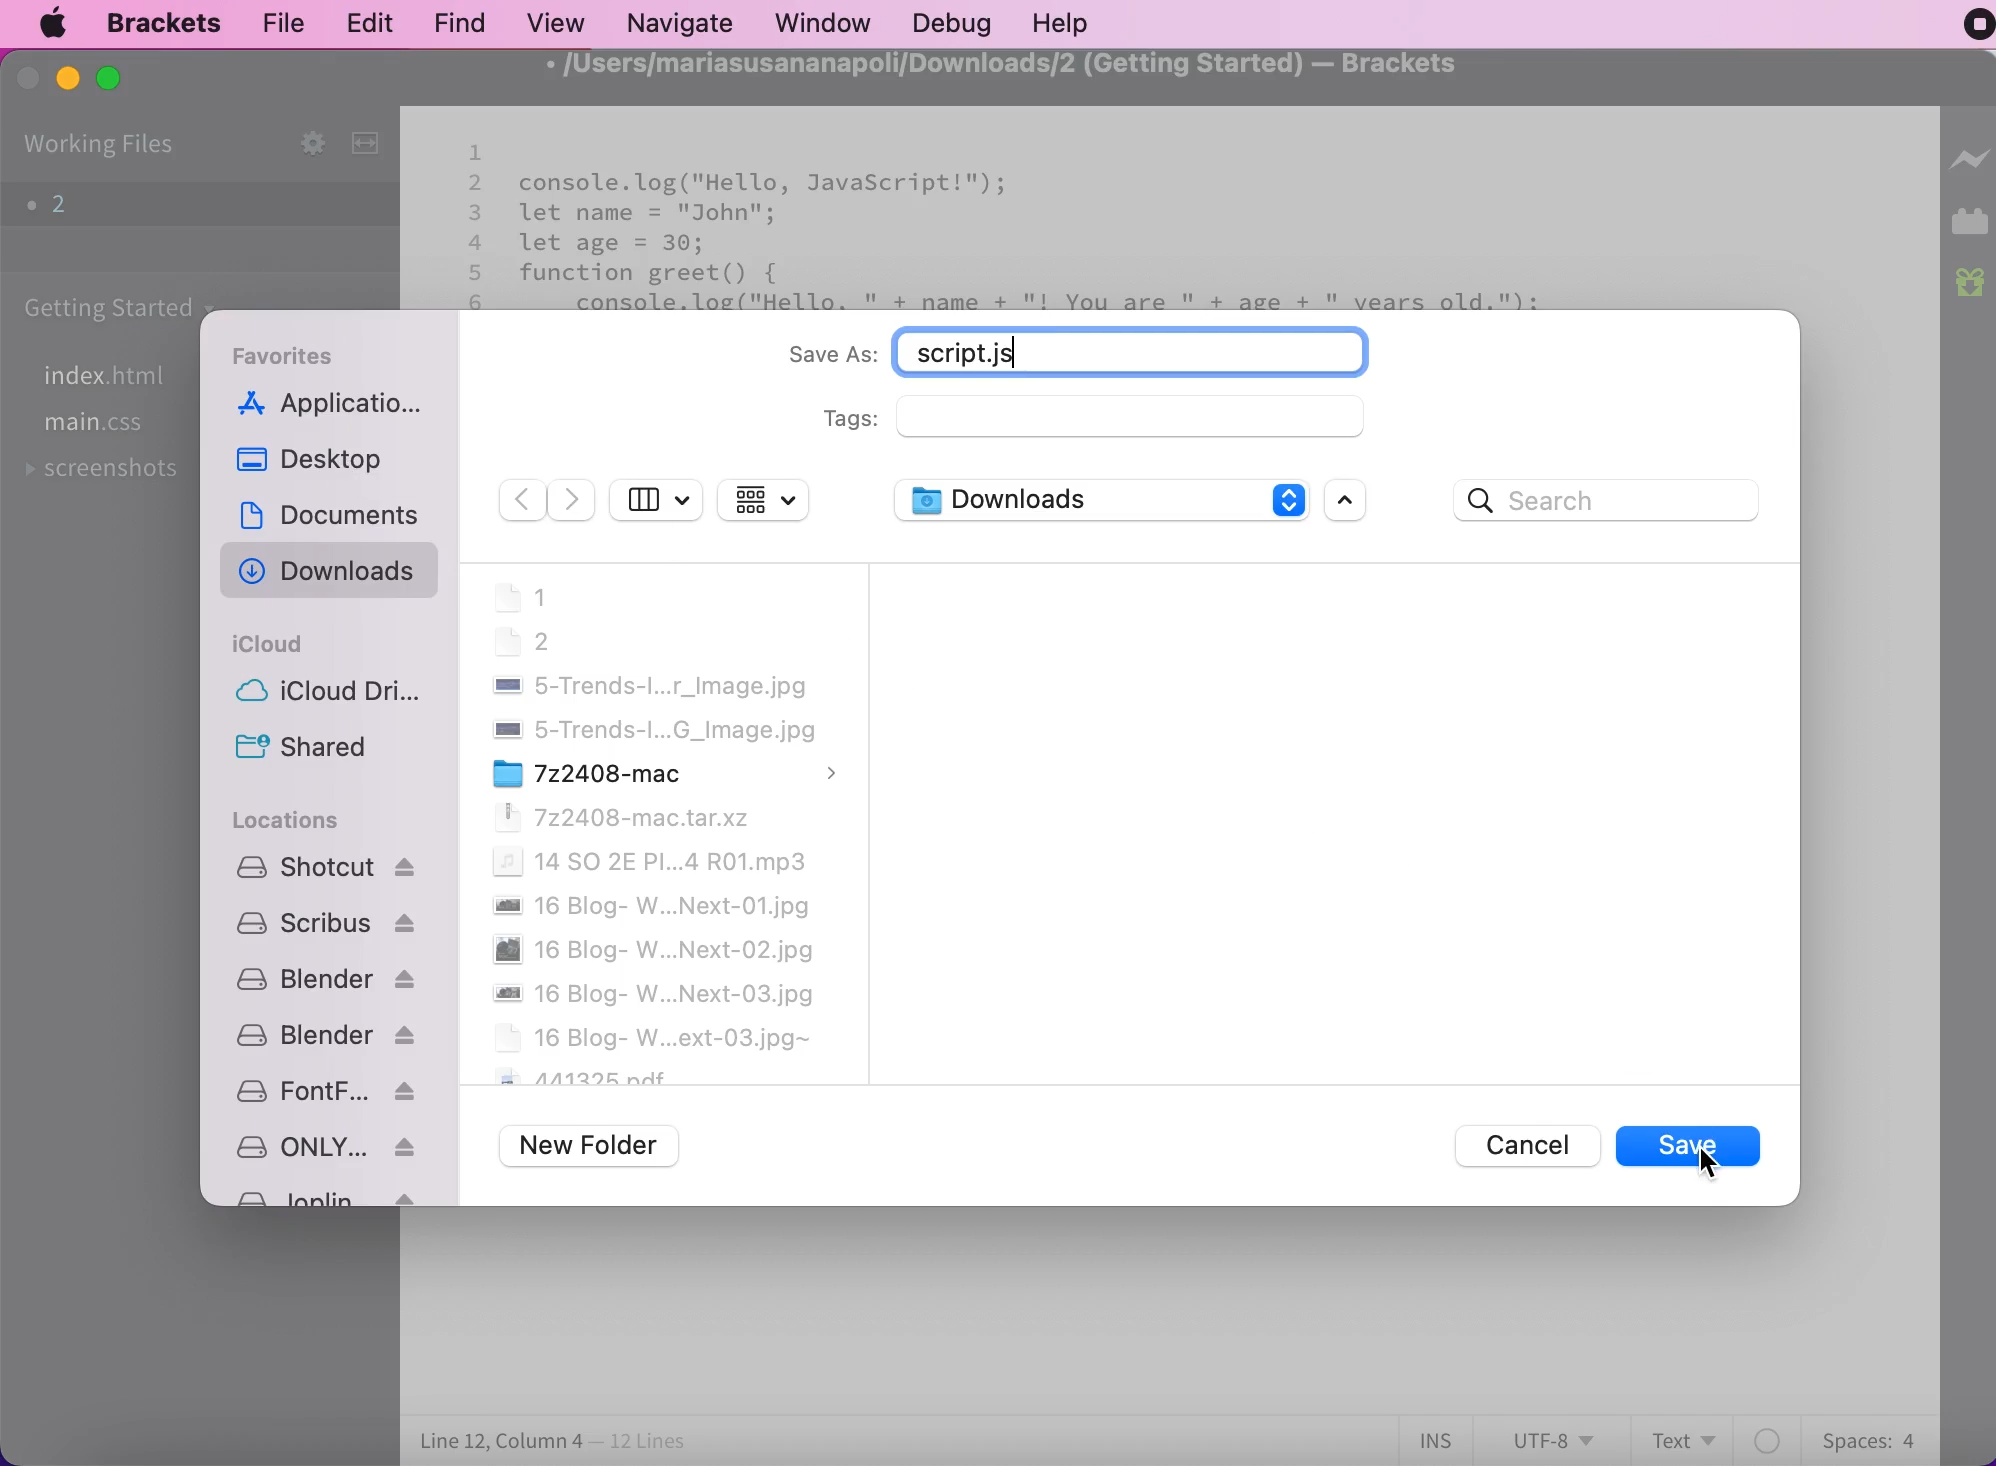  I want to click on 14 SO 2E PI...4  R01.mp3, so click(648, 861).